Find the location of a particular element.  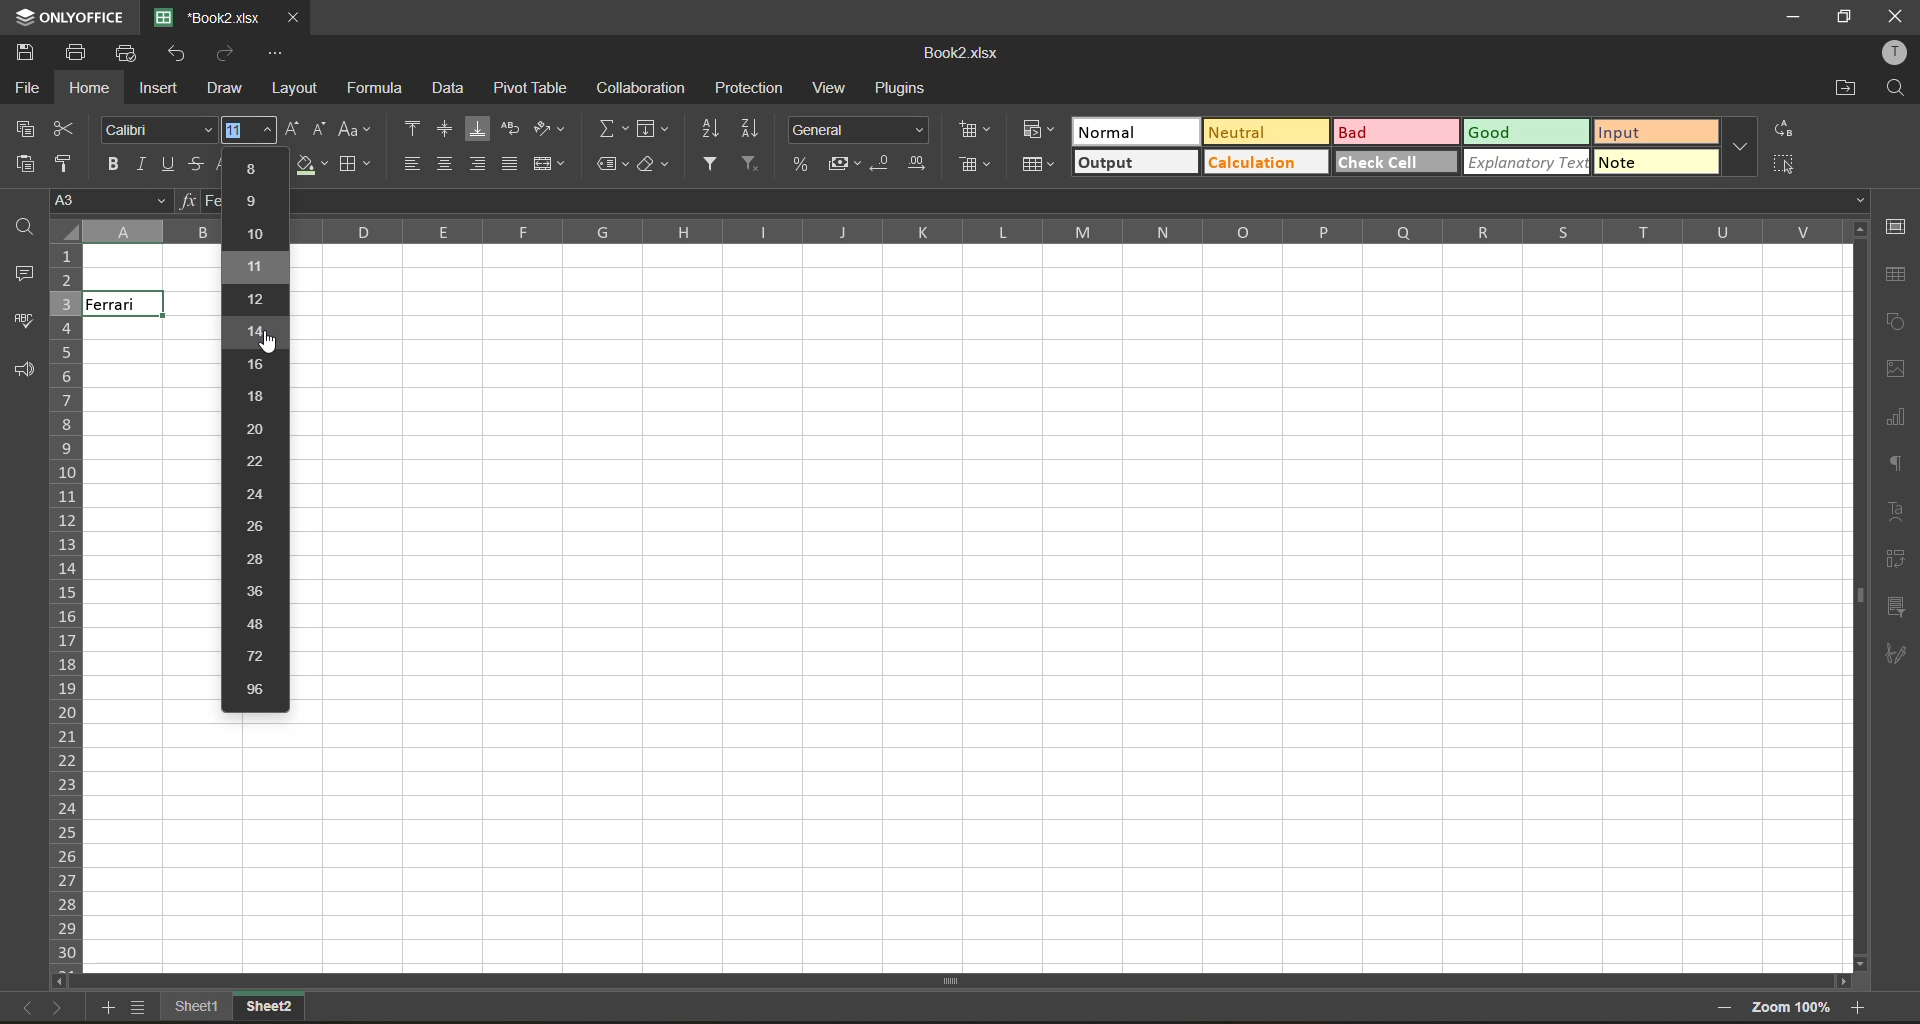

insert is located at coordinates (156, 86).